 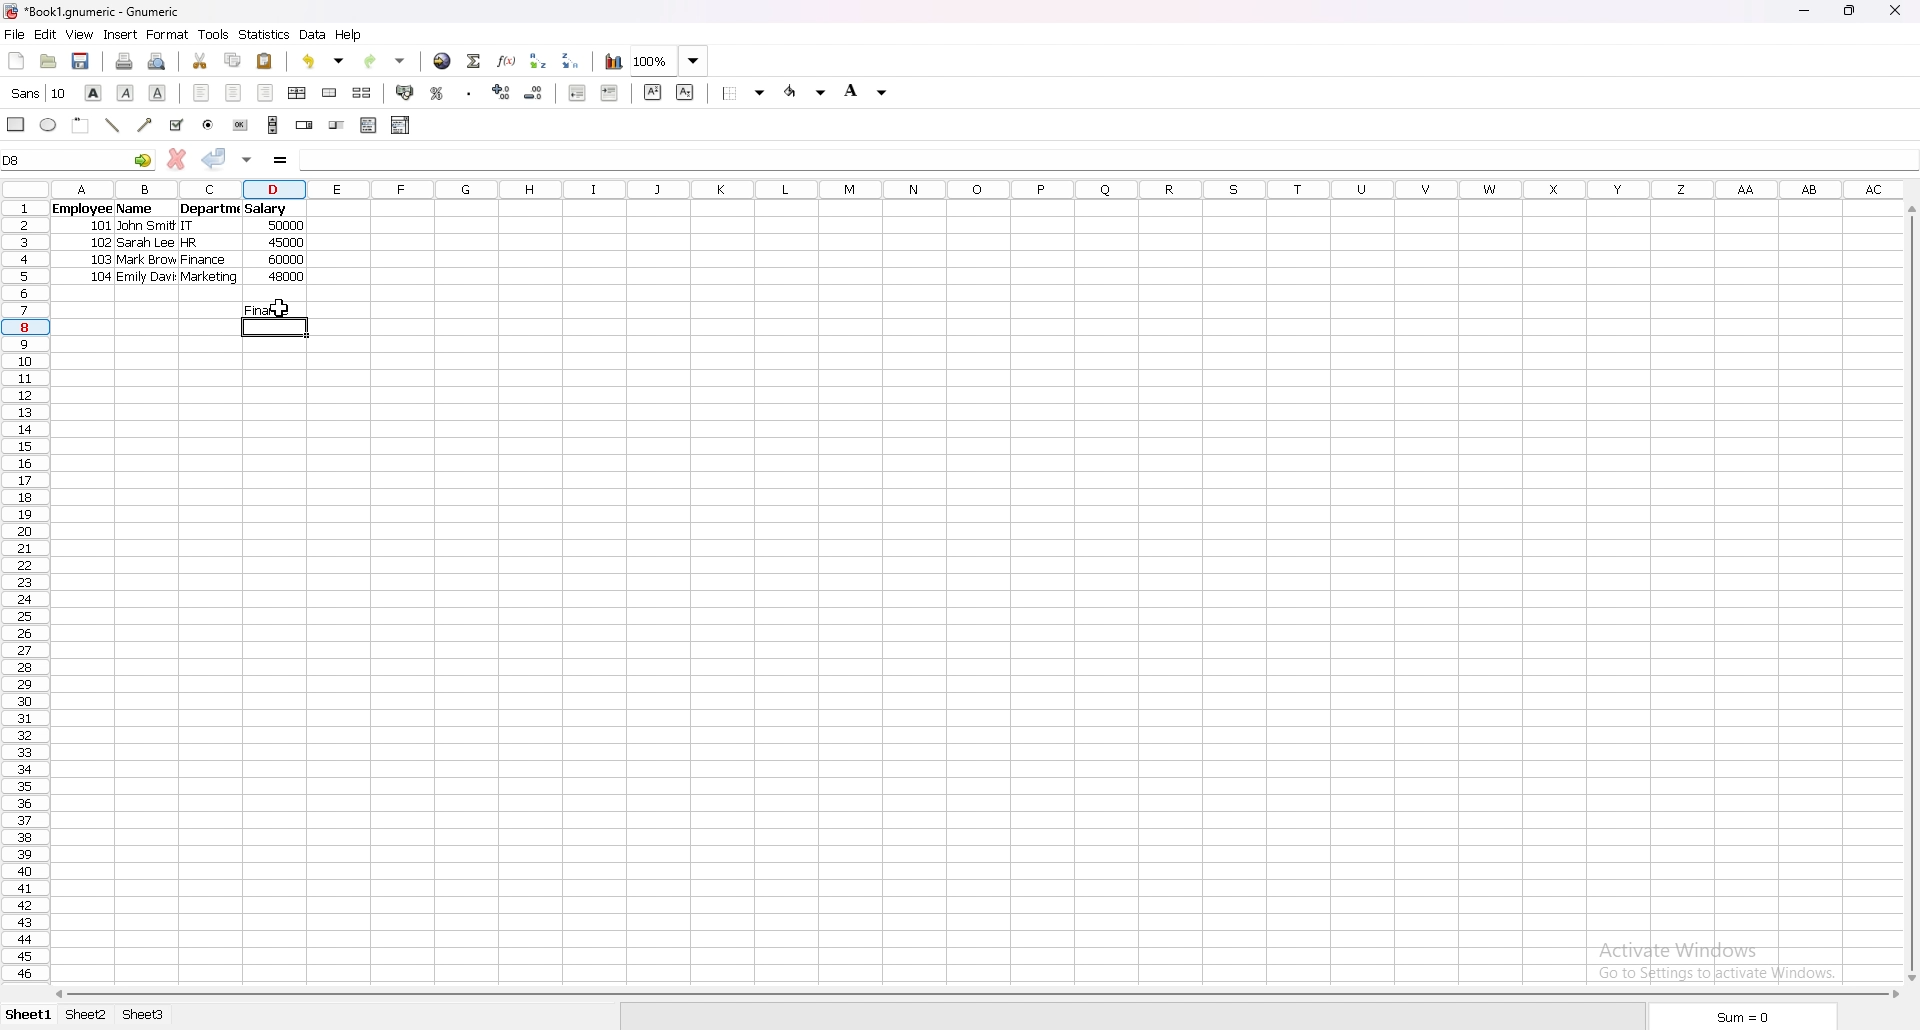 What do you see at coordinates (1908, 593) in the screenshot?
I see `scroll bar` at bounding box center [1908, 593].